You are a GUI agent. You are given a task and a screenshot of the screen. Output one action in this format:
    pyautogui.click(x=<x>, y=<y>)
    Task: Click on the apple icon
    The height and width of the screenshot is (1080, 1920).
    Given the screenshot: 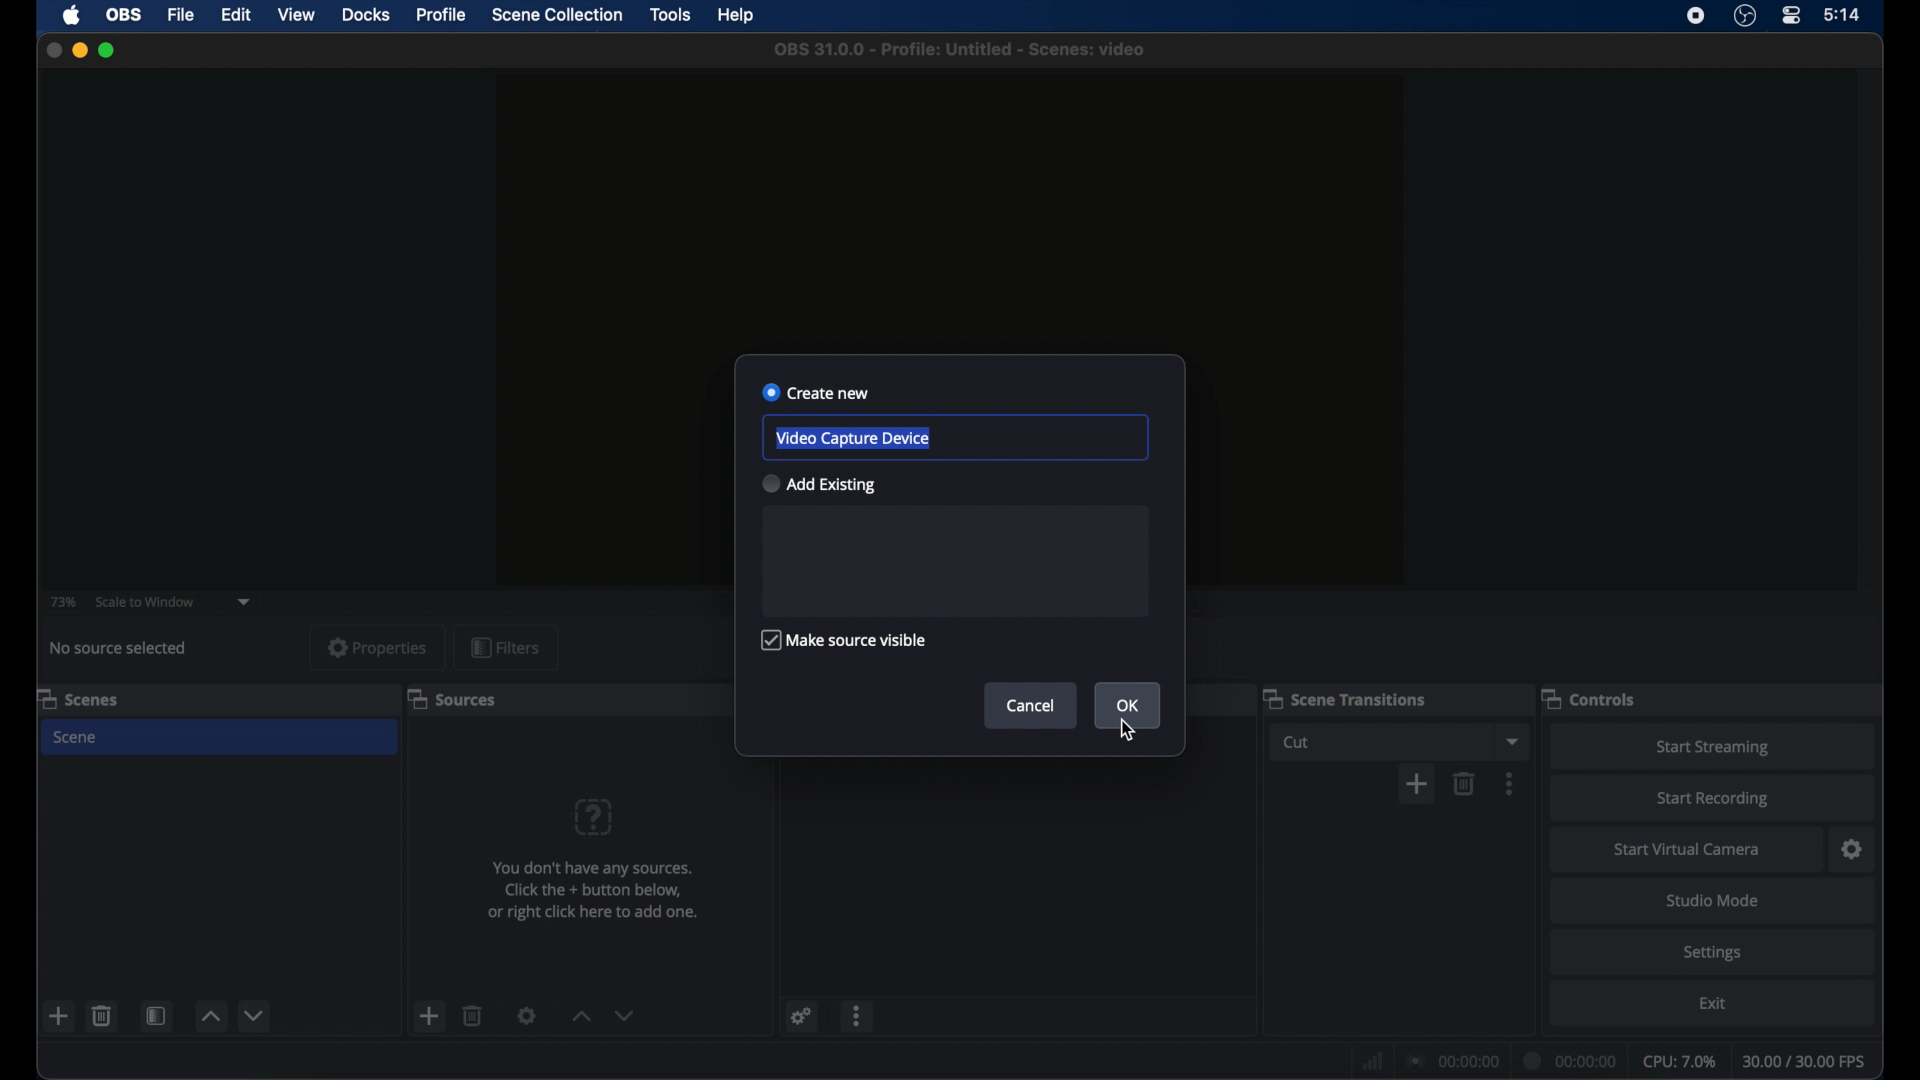 What is the action you would take?
    pyautogui.click(x=72, y=15)
    